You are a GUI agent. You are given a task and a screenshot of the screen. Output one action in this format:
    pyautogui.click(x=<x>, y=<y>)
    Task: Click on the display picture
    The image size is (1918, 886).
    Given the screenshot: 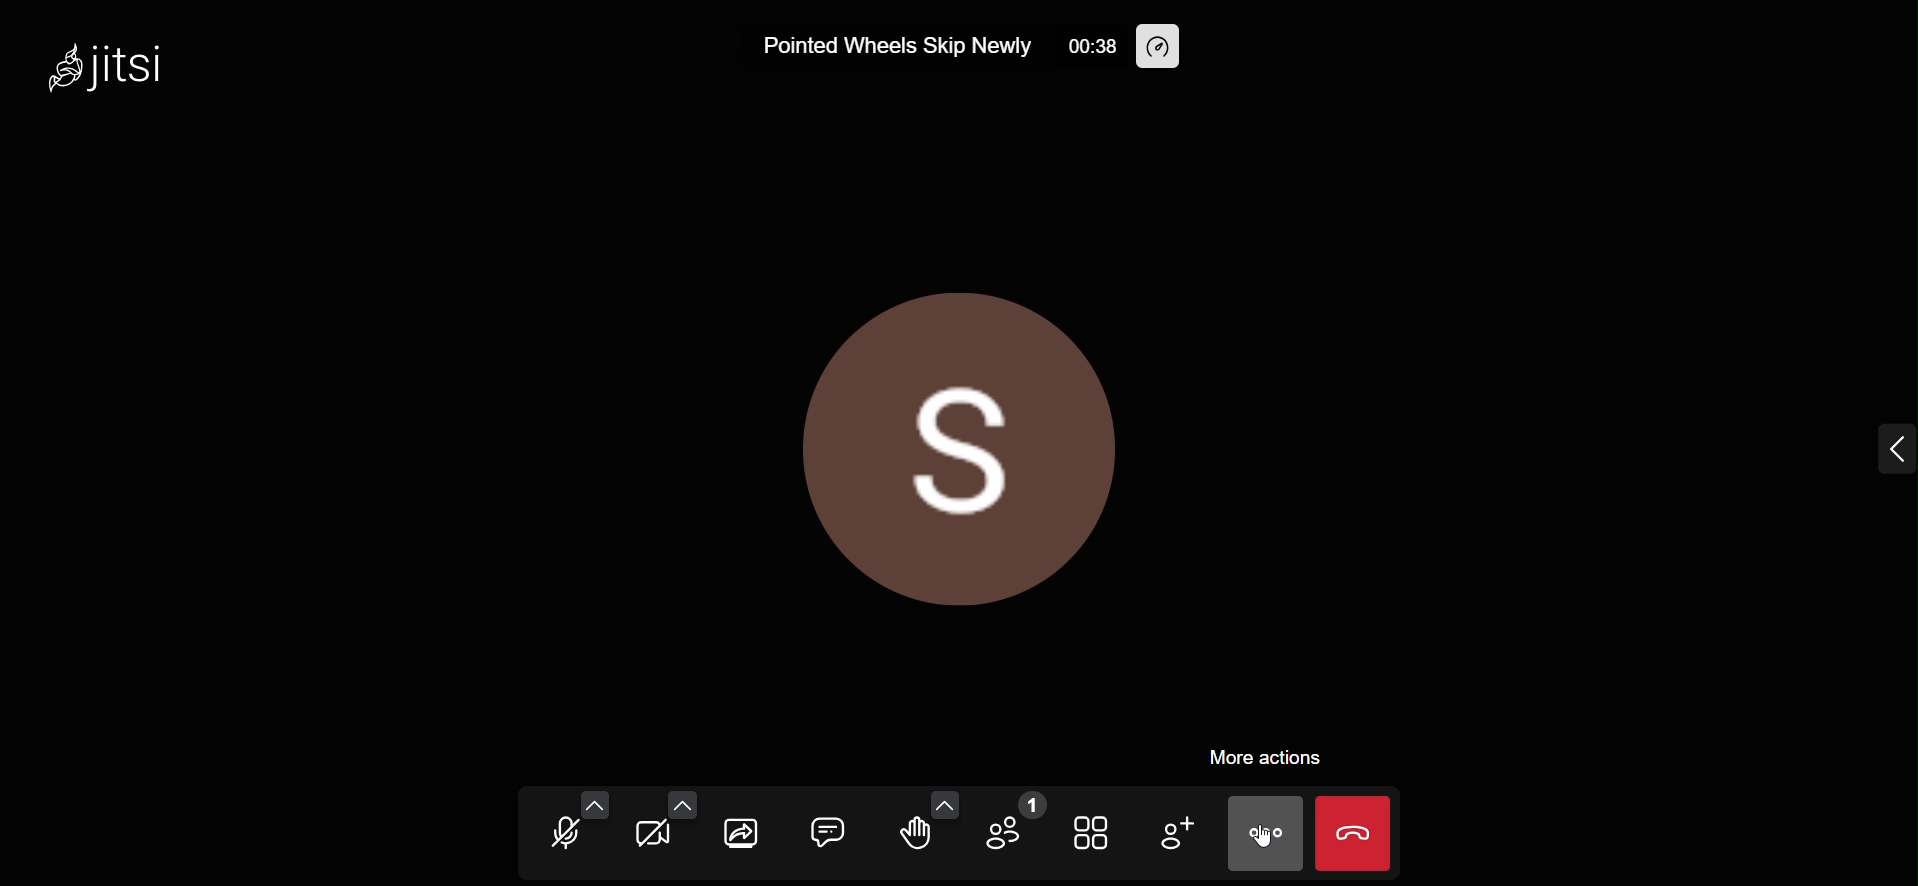 What is the action you would take?
    pyautogui.click(x=964, y=445)
    